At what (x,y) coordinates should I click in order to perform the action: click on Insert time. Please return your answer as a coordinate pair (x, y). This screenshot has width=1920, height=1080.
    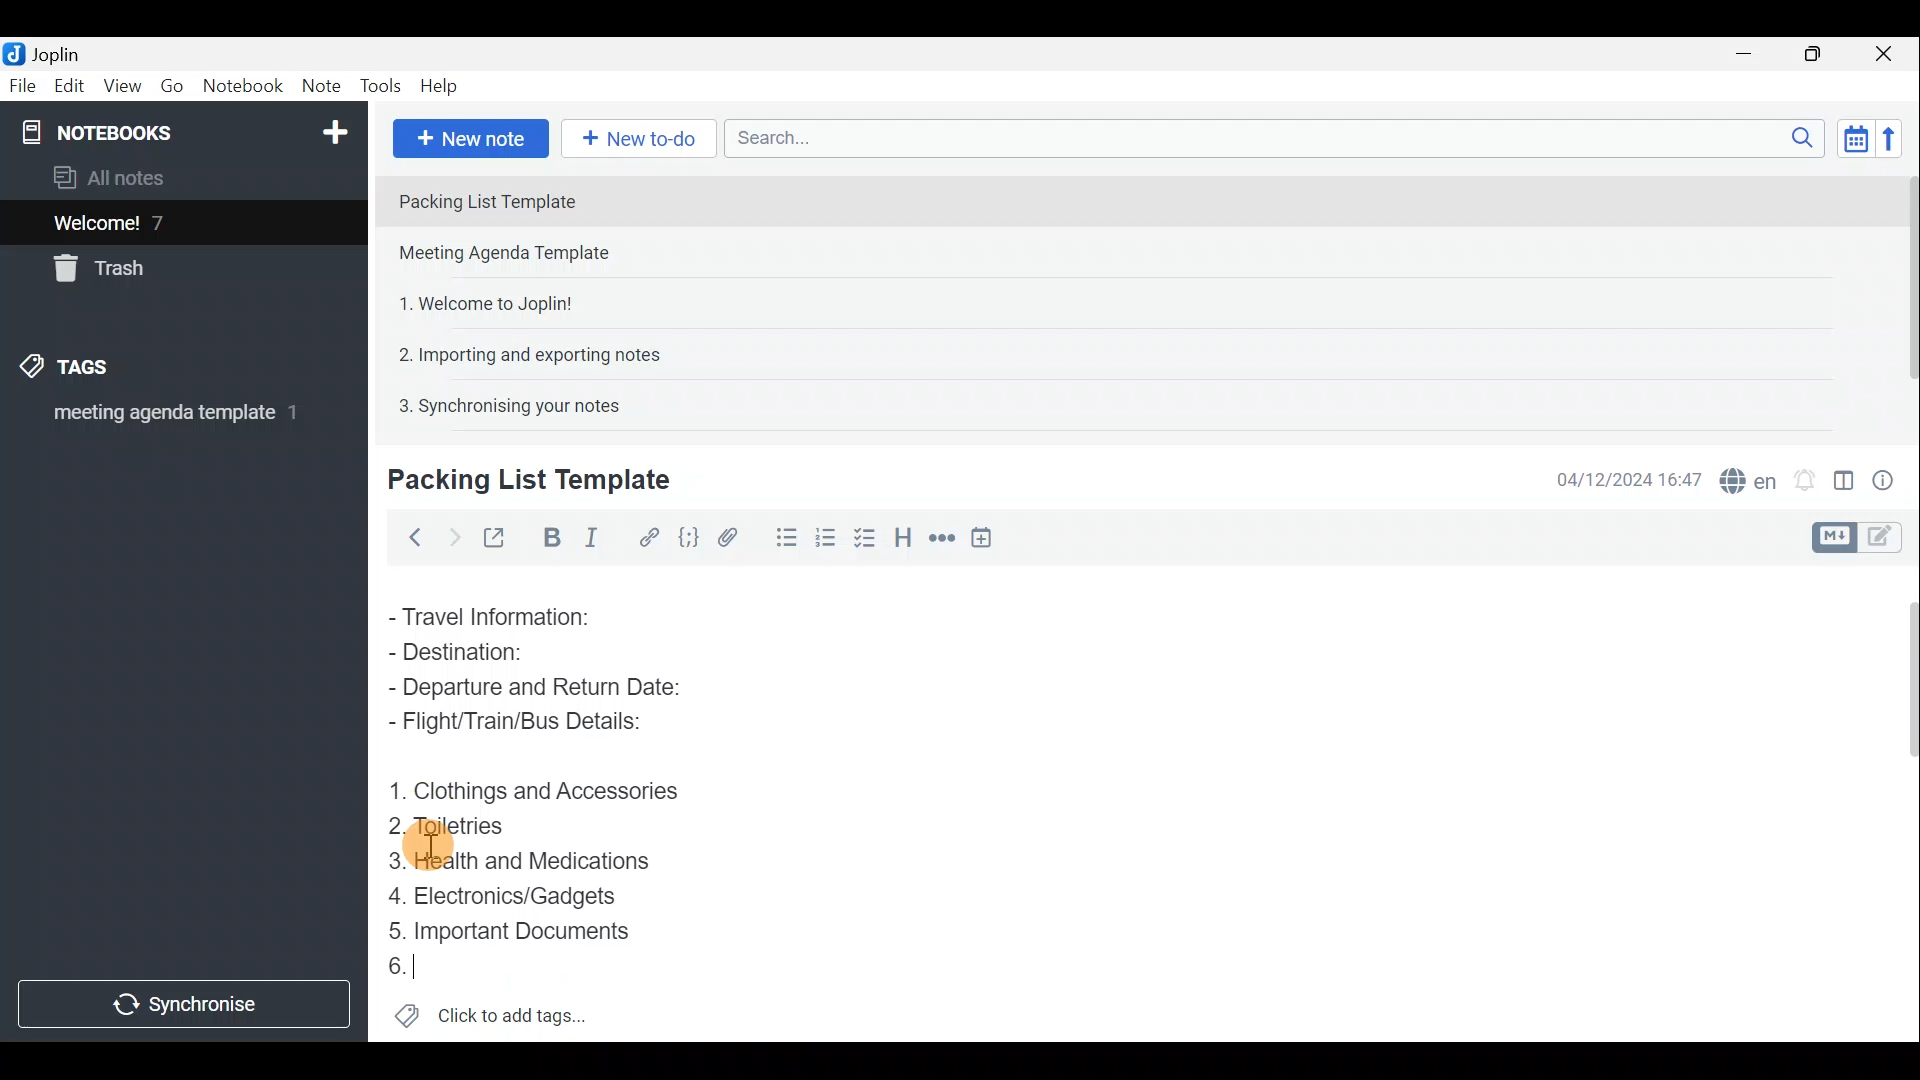
    Looking at the image, I should click on (988, 537).